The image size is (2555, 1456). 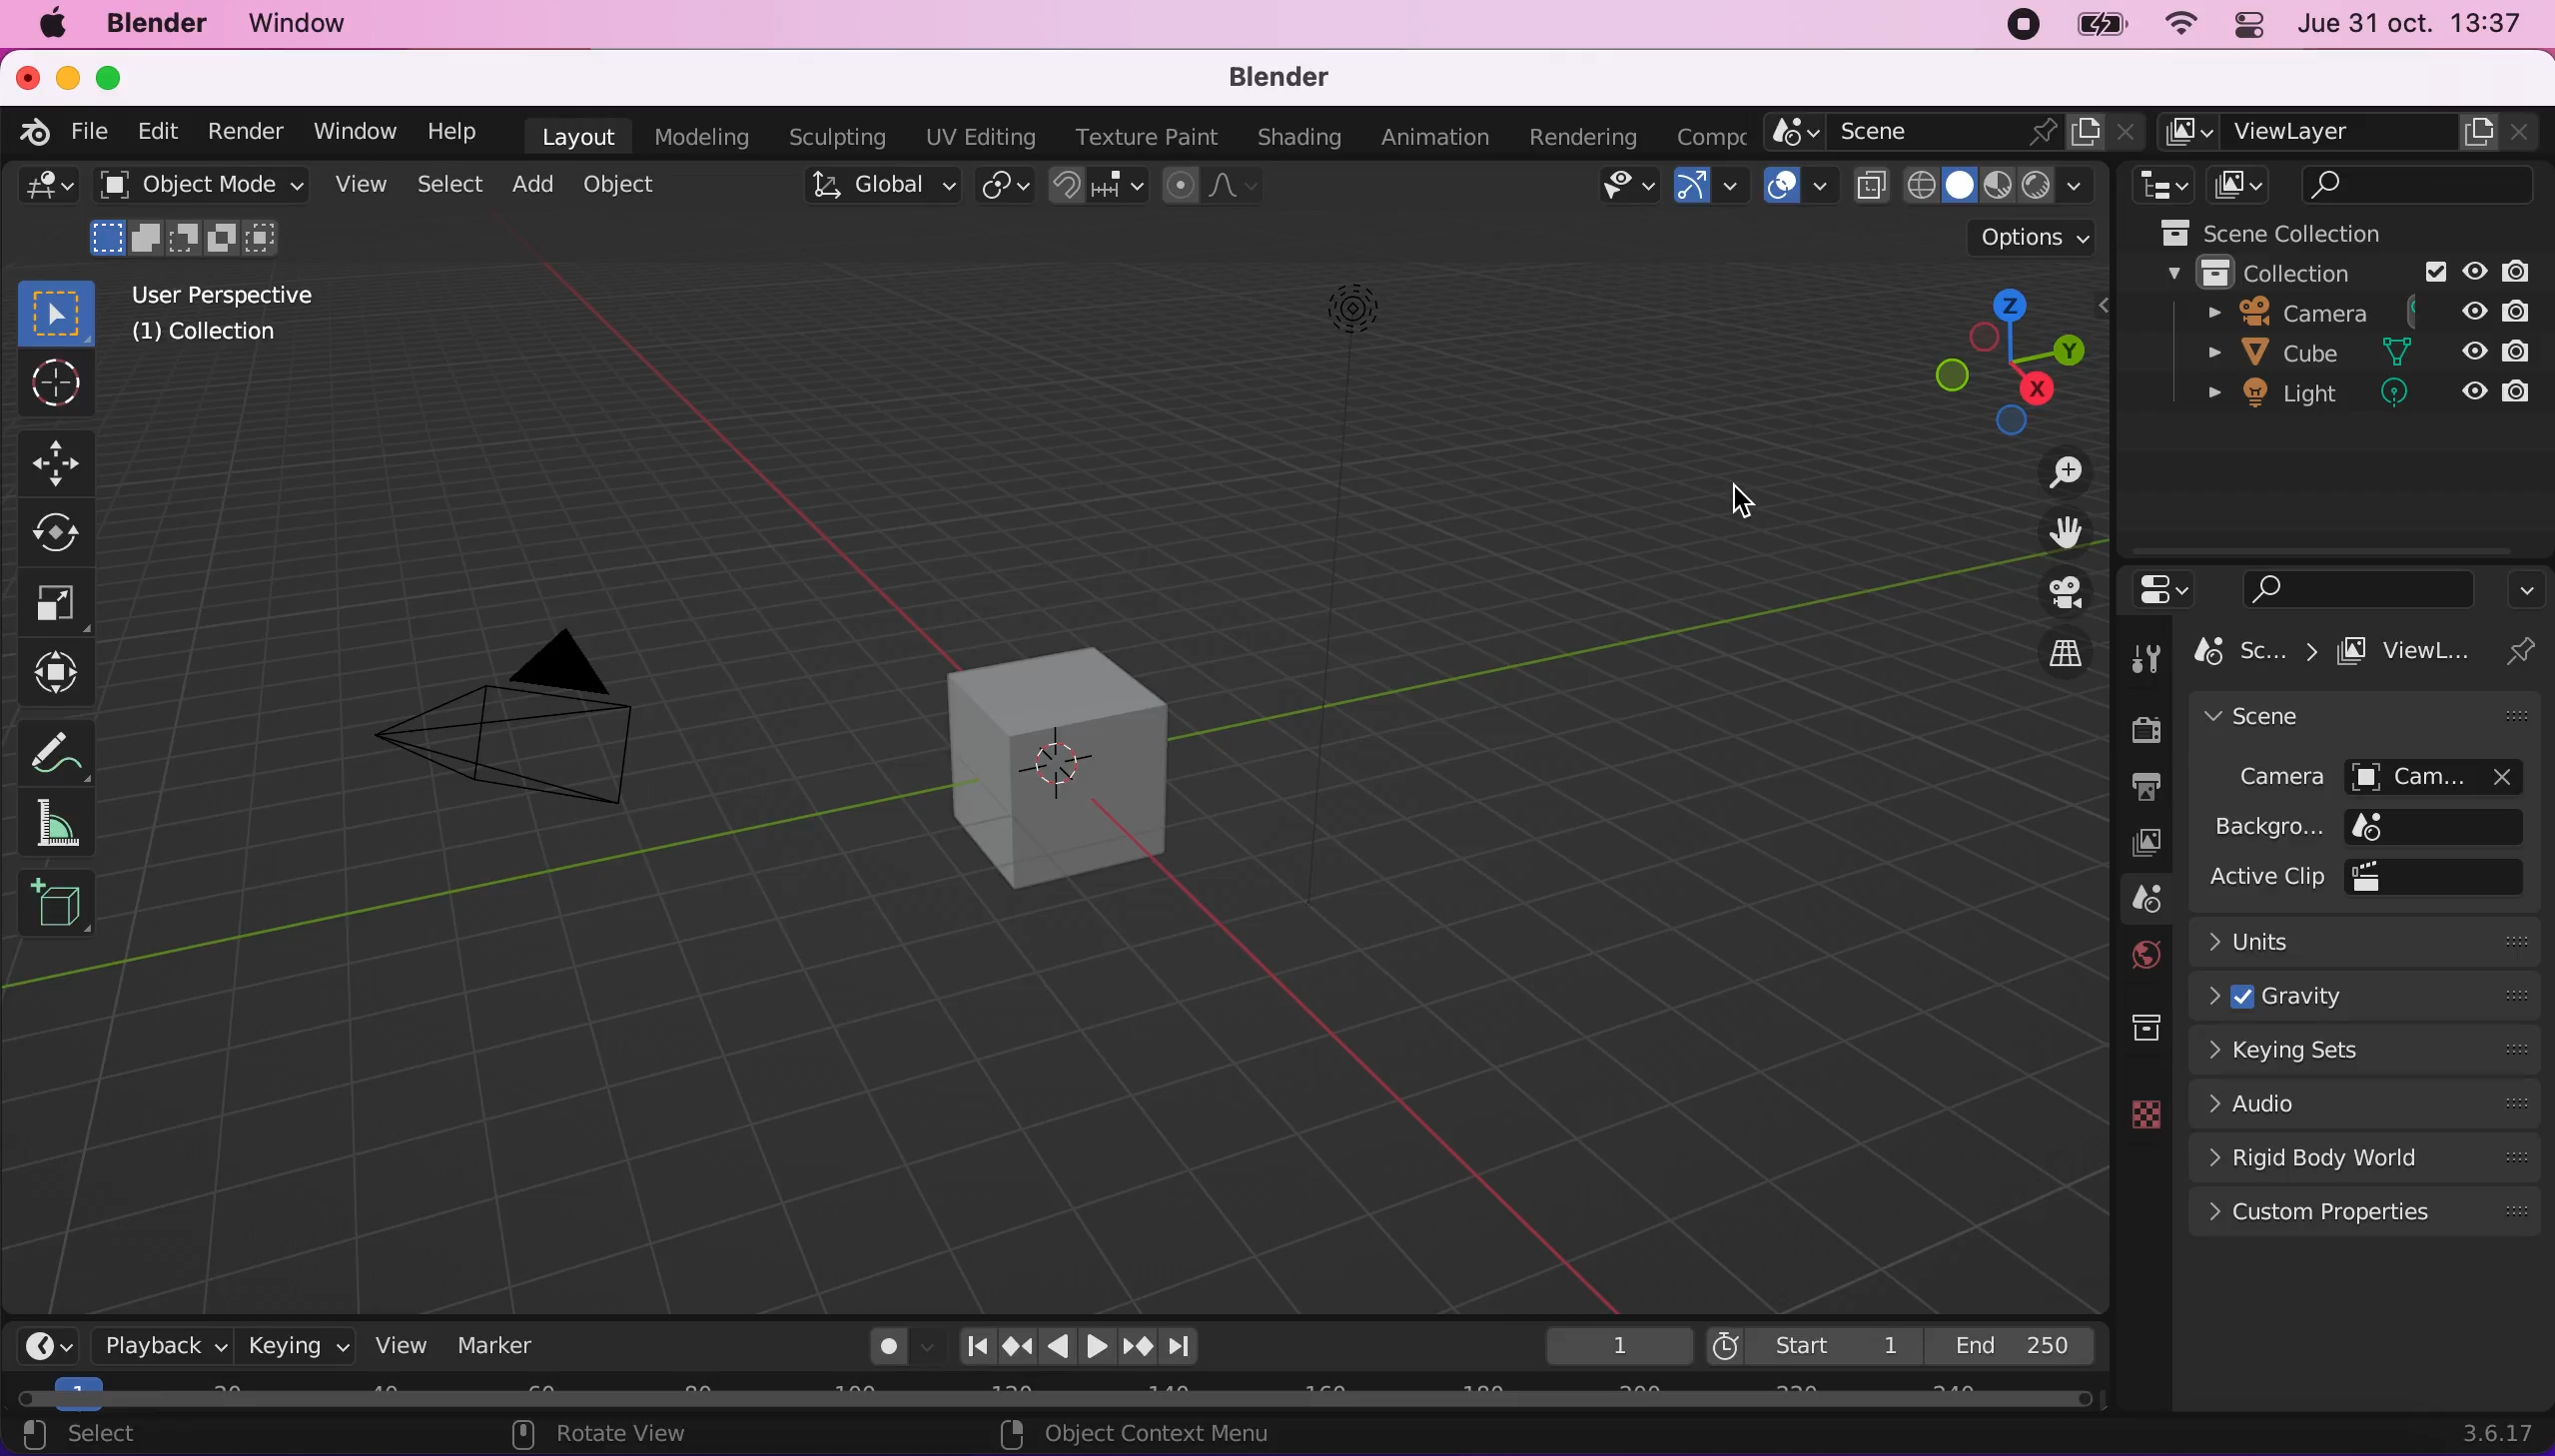 I want to click on minimize, so click(x=69, y=75).